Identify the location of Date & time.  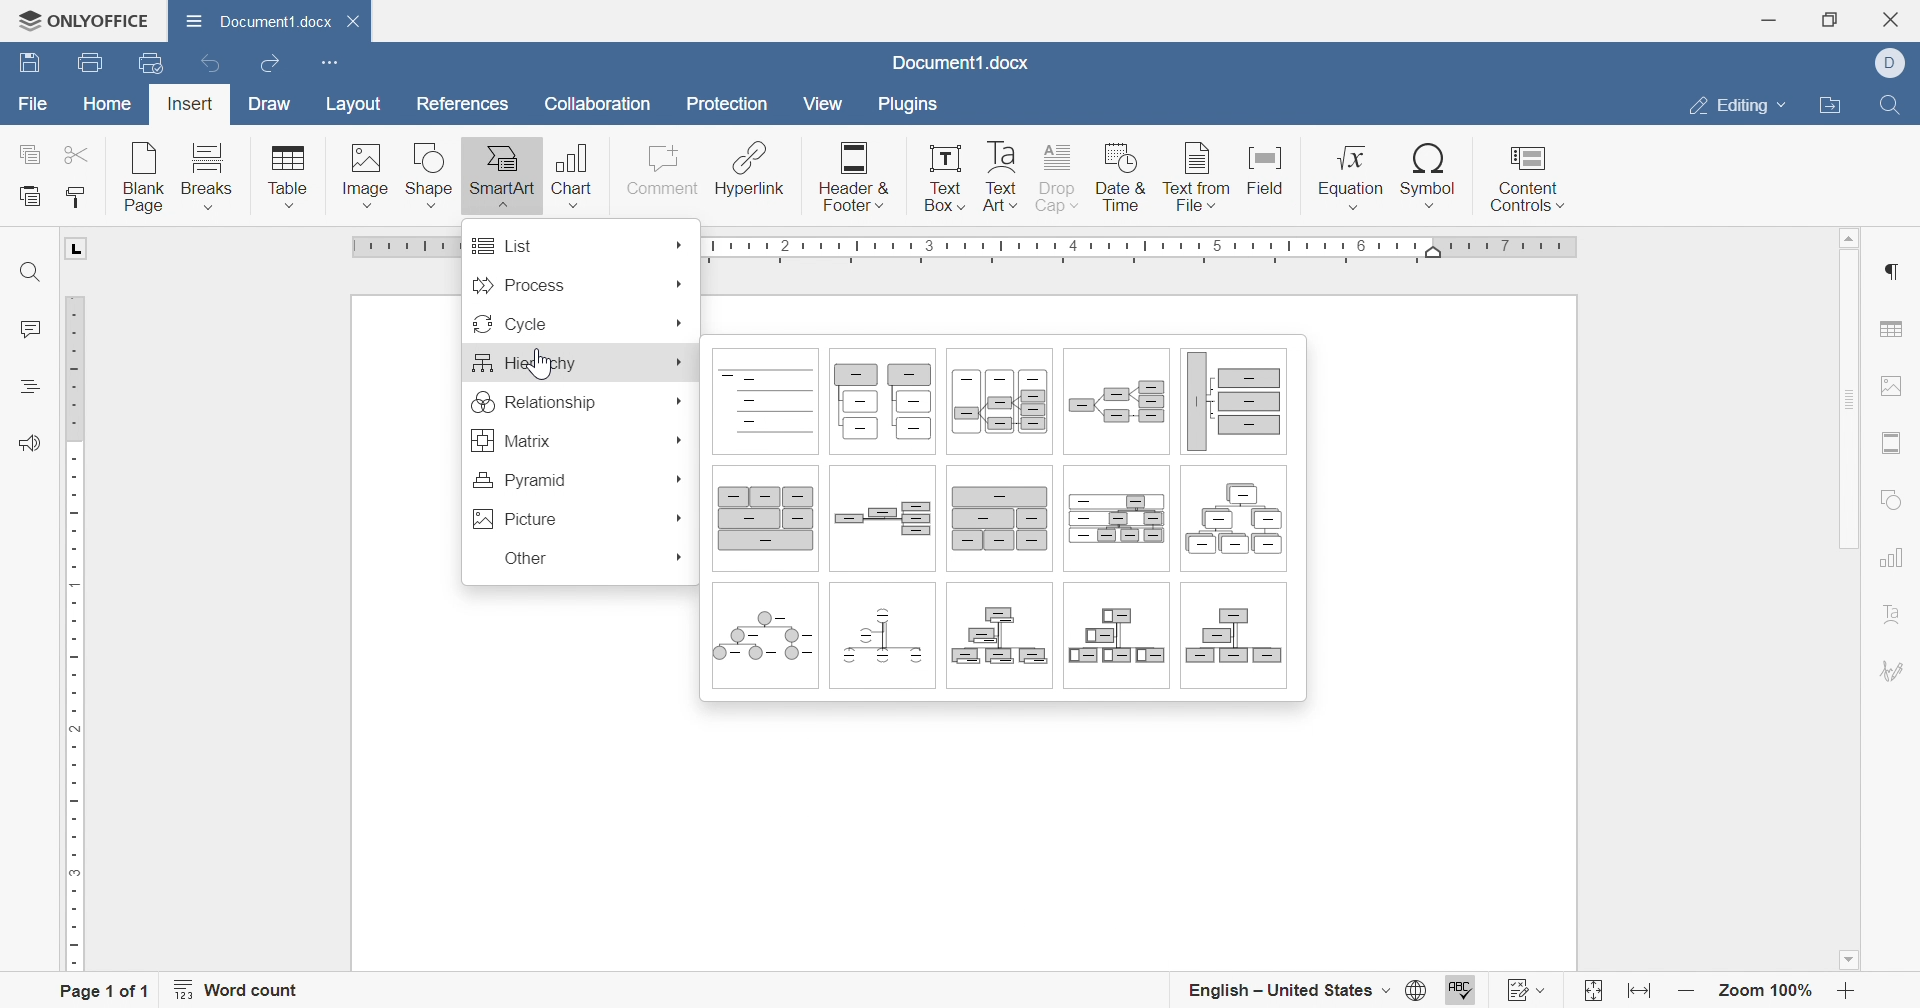
(1121, 179).